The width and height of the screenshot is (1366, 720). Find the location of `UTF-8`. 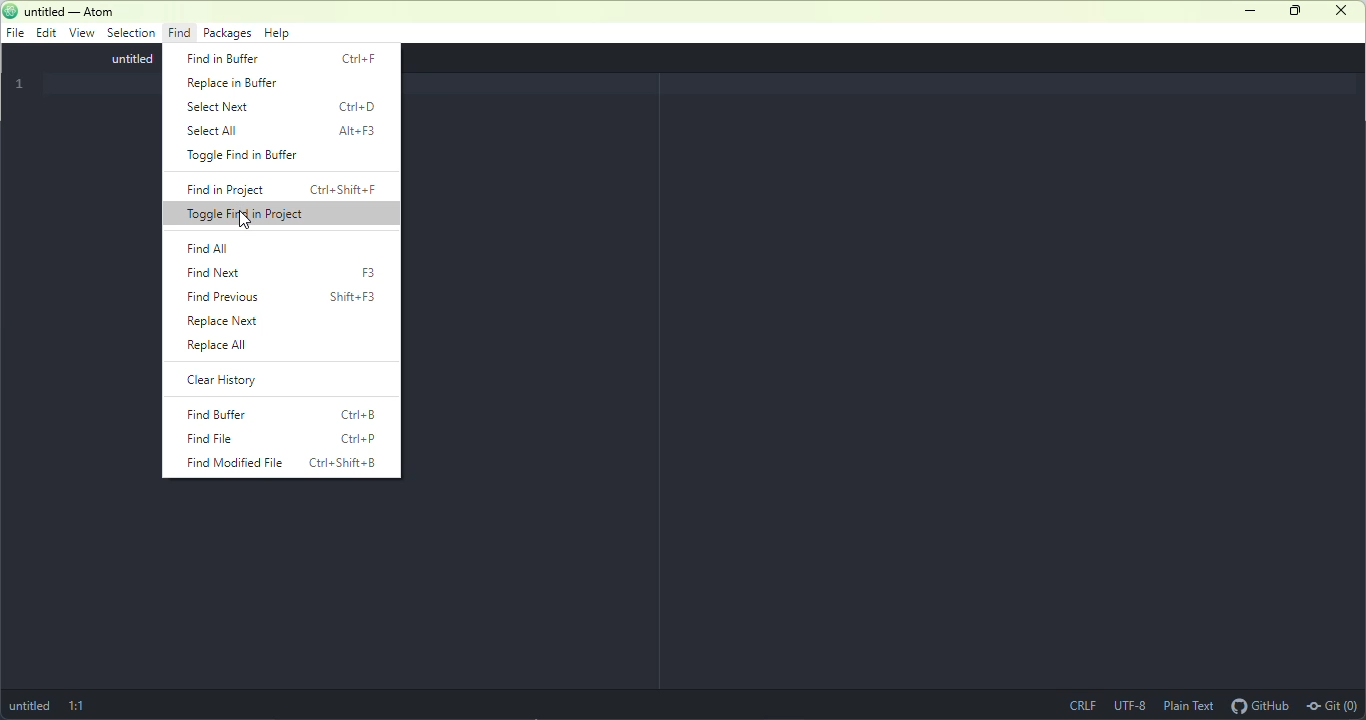

UTF-8 is located at coordinates (1128, 704).